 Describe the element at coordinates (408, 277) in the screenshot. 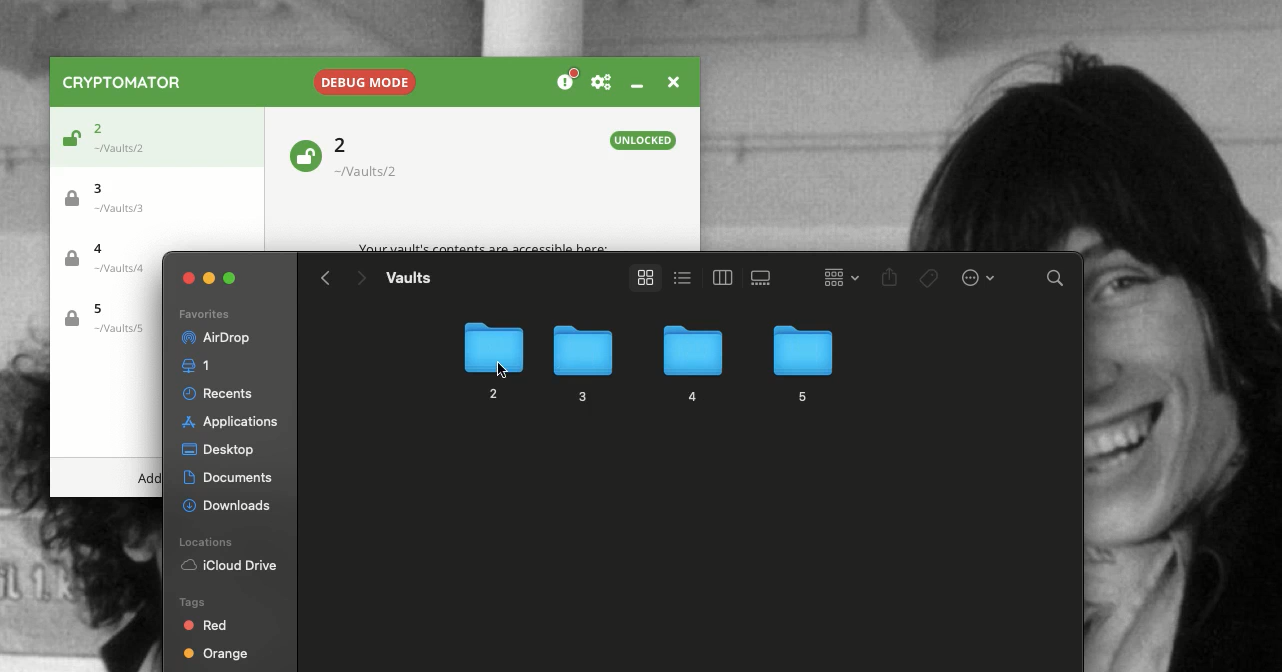

I see `Vaults` at that location.